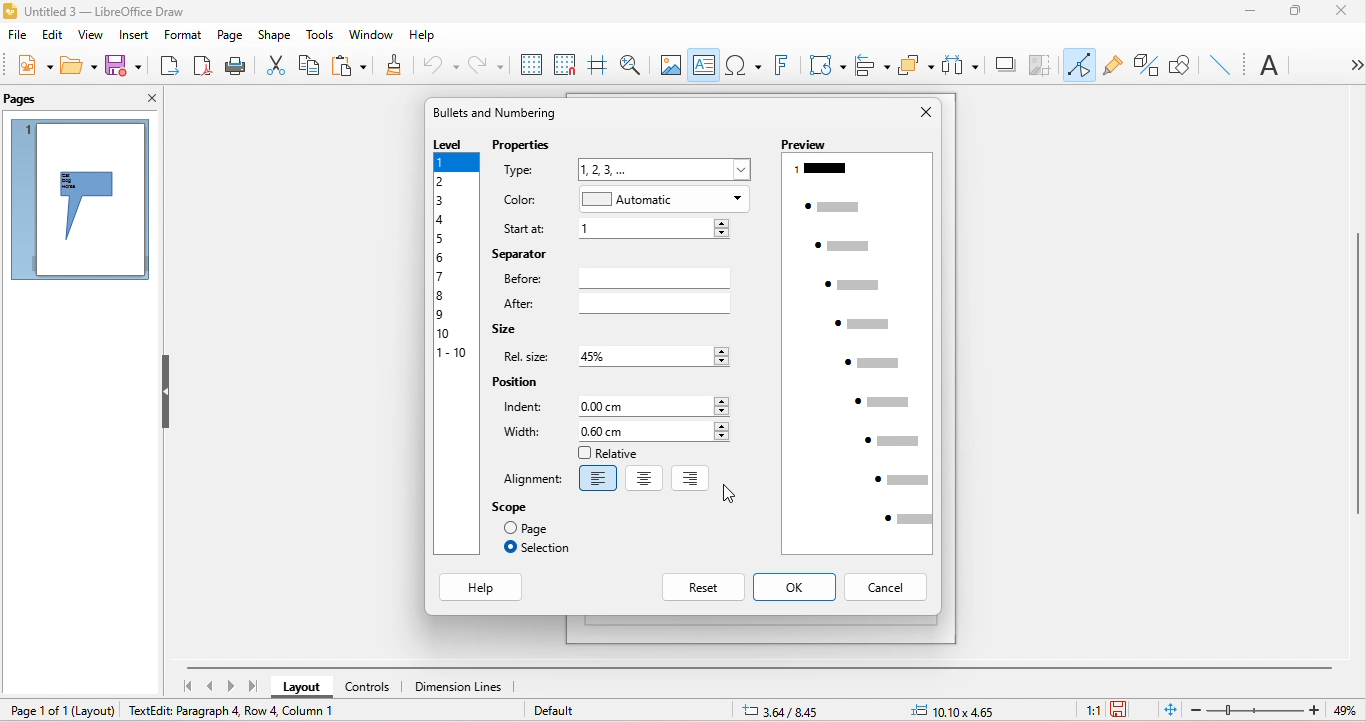 This screenshot has width=1366, height=722. Describe the element at coordinates (28, 65) in the screenshot. I see `new` at that location.